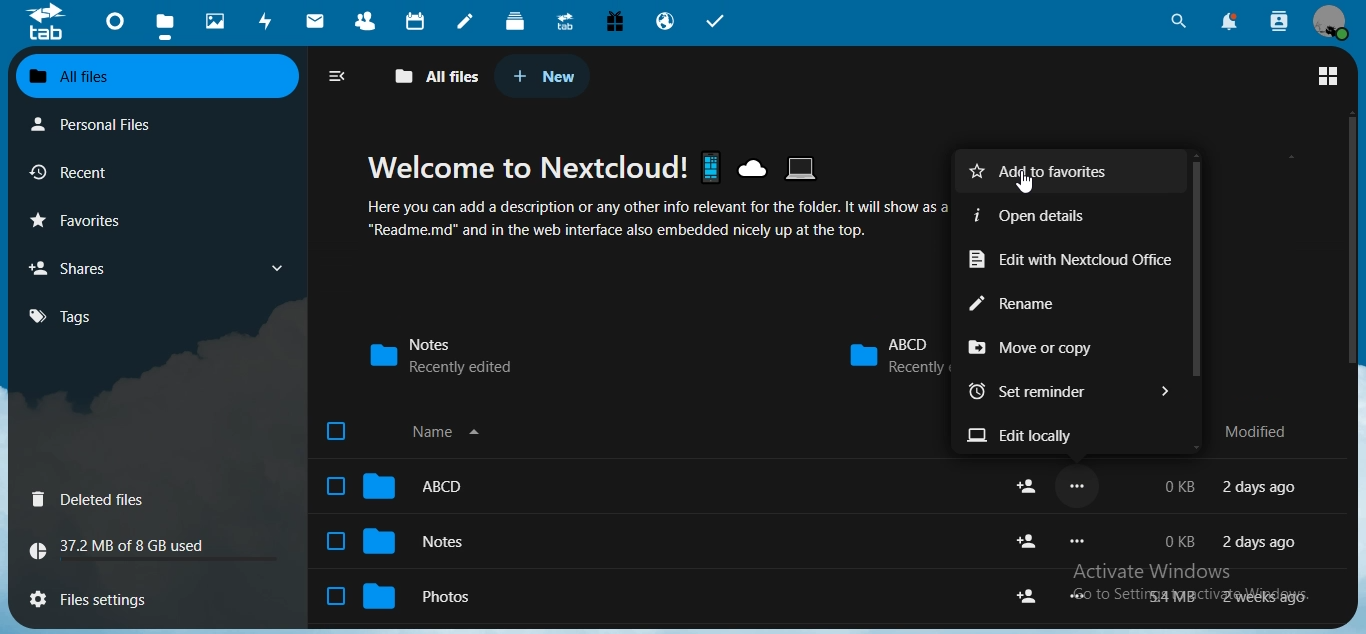 Image resolution: width=1366 pixels, height=634 pixels. I want to click on abcd, so click(396, 486).